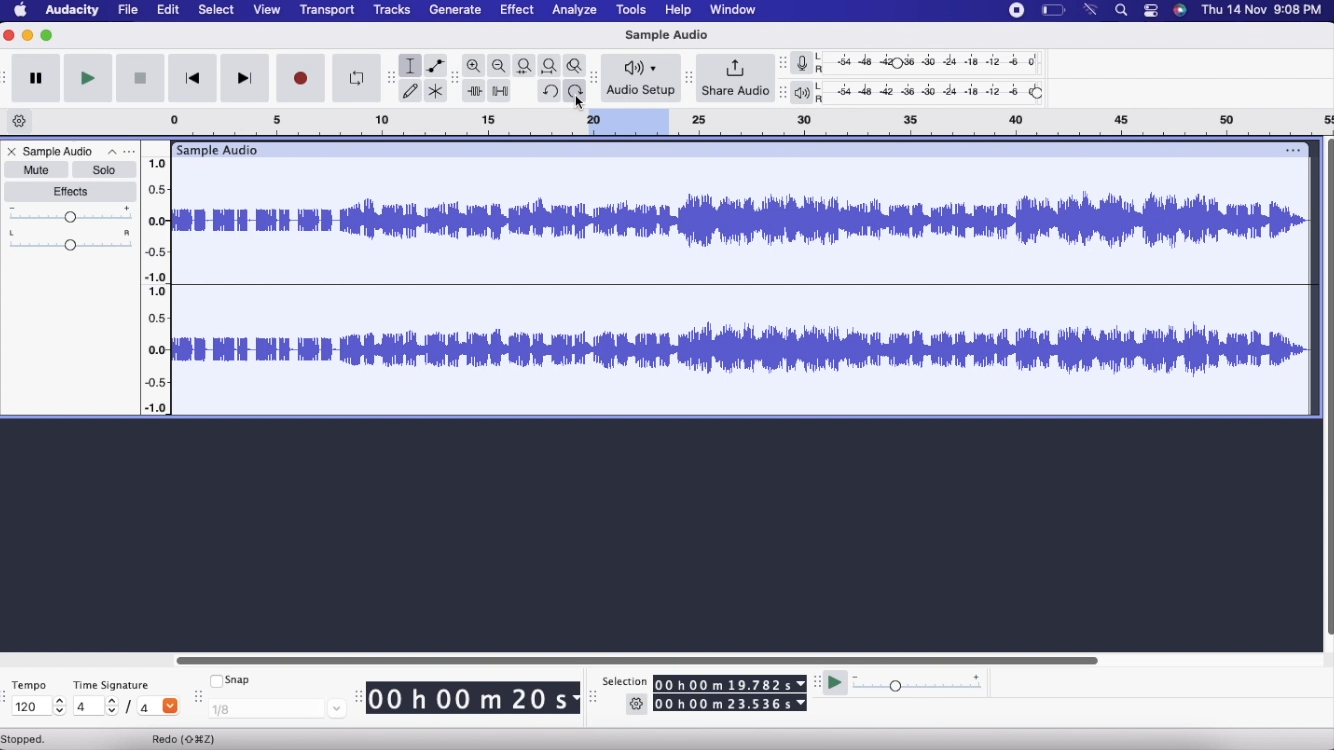  Describe the element at coordinates (113, 685) in the screenshot. I see `Time Signature` at that location.